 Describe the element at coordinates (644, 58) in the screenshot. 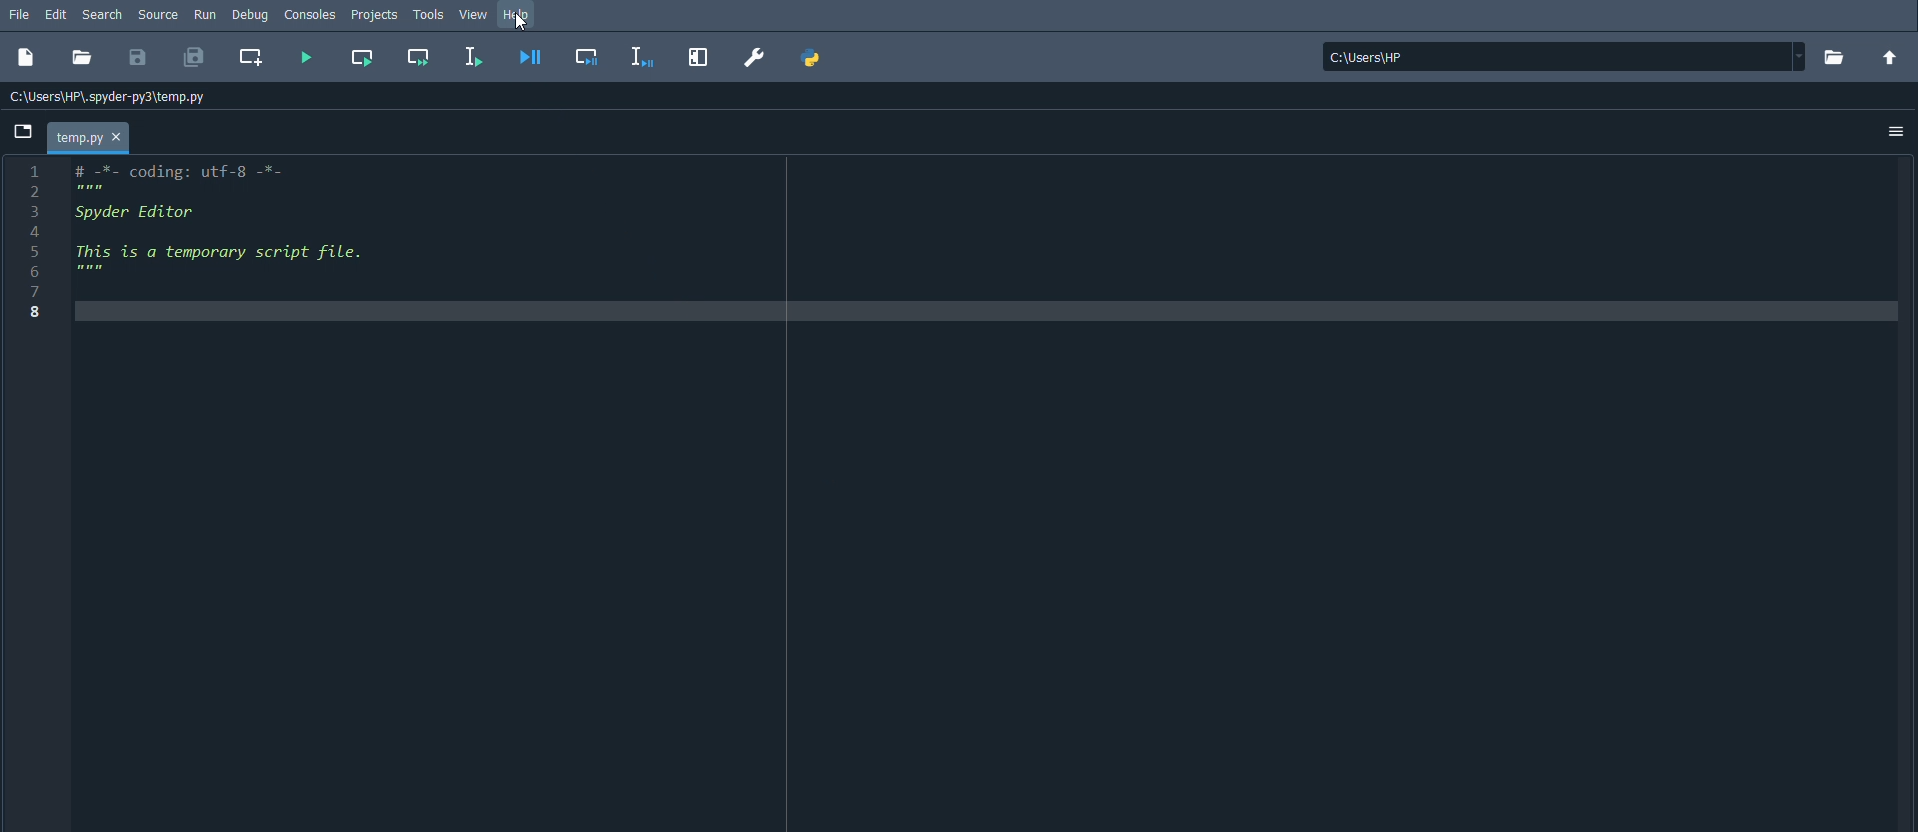

I see `Debug selection or current line` at that location.